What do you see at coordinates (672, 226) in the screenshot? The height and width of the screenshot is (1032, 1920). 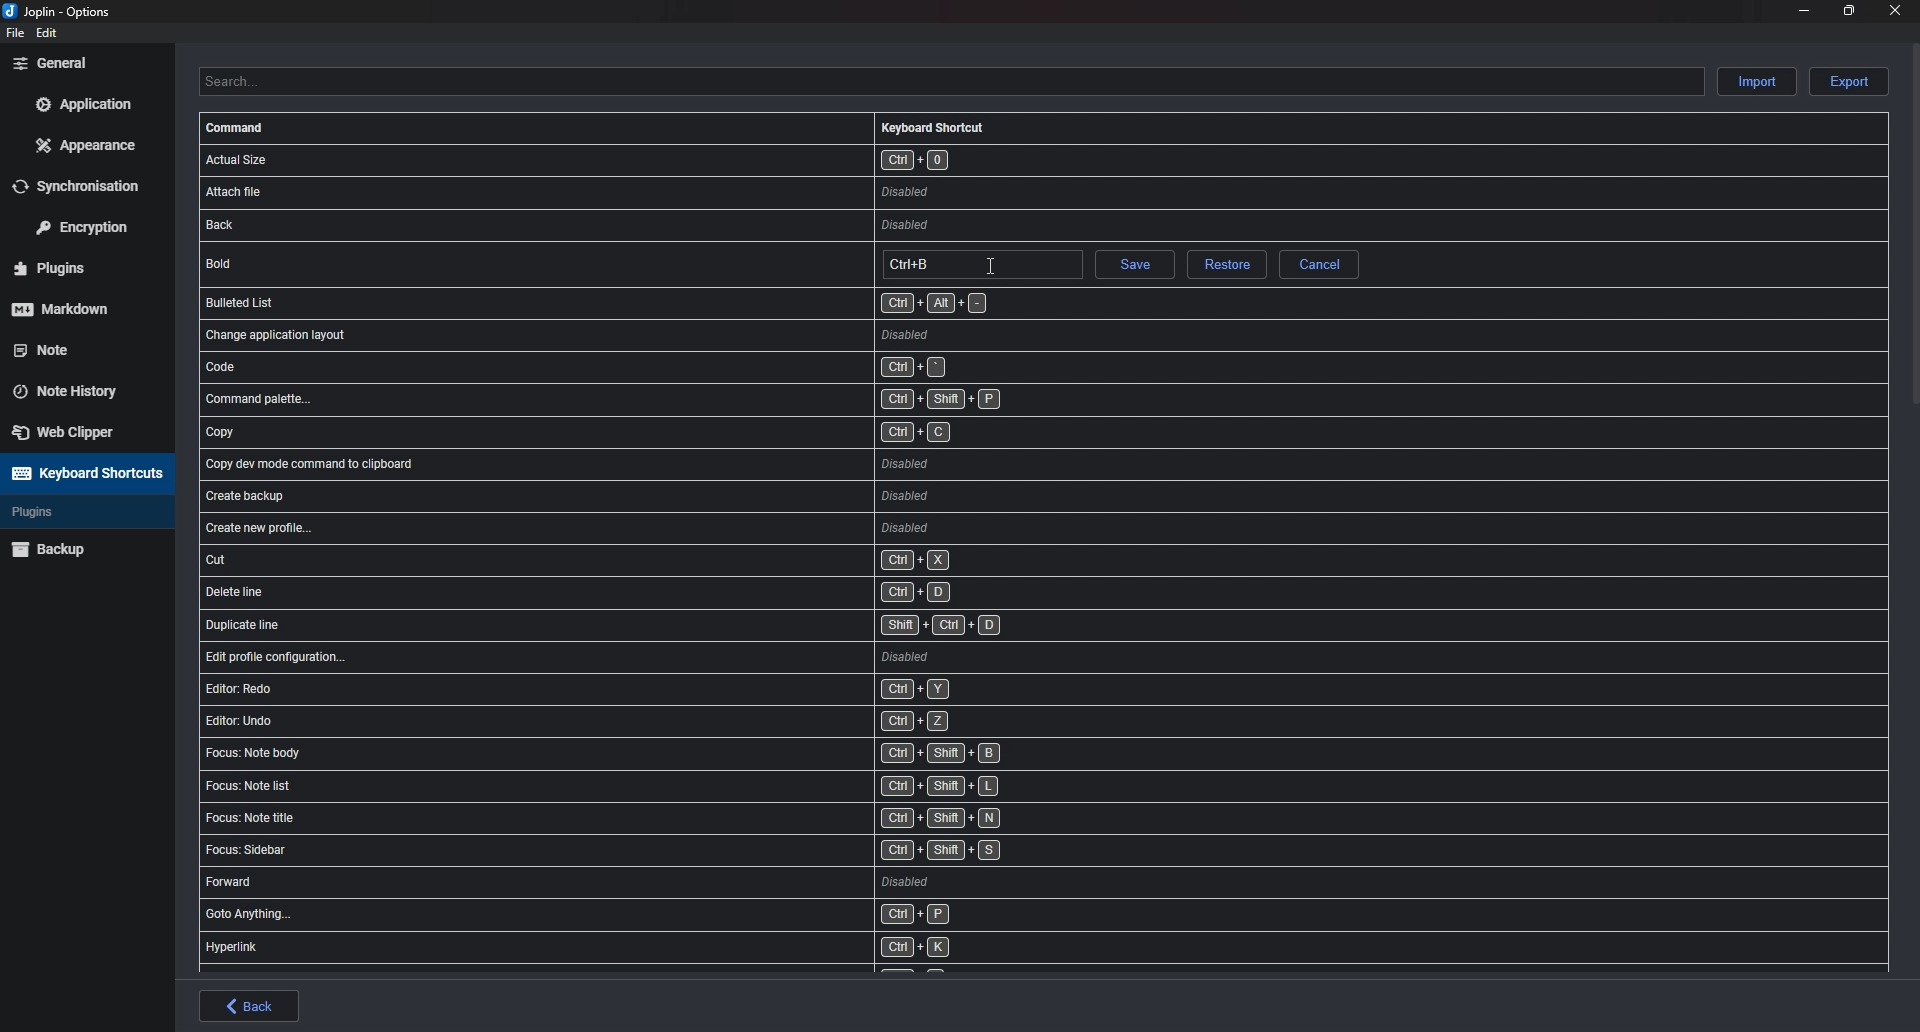 I see `shortcut` at bounding box center [672, 226].